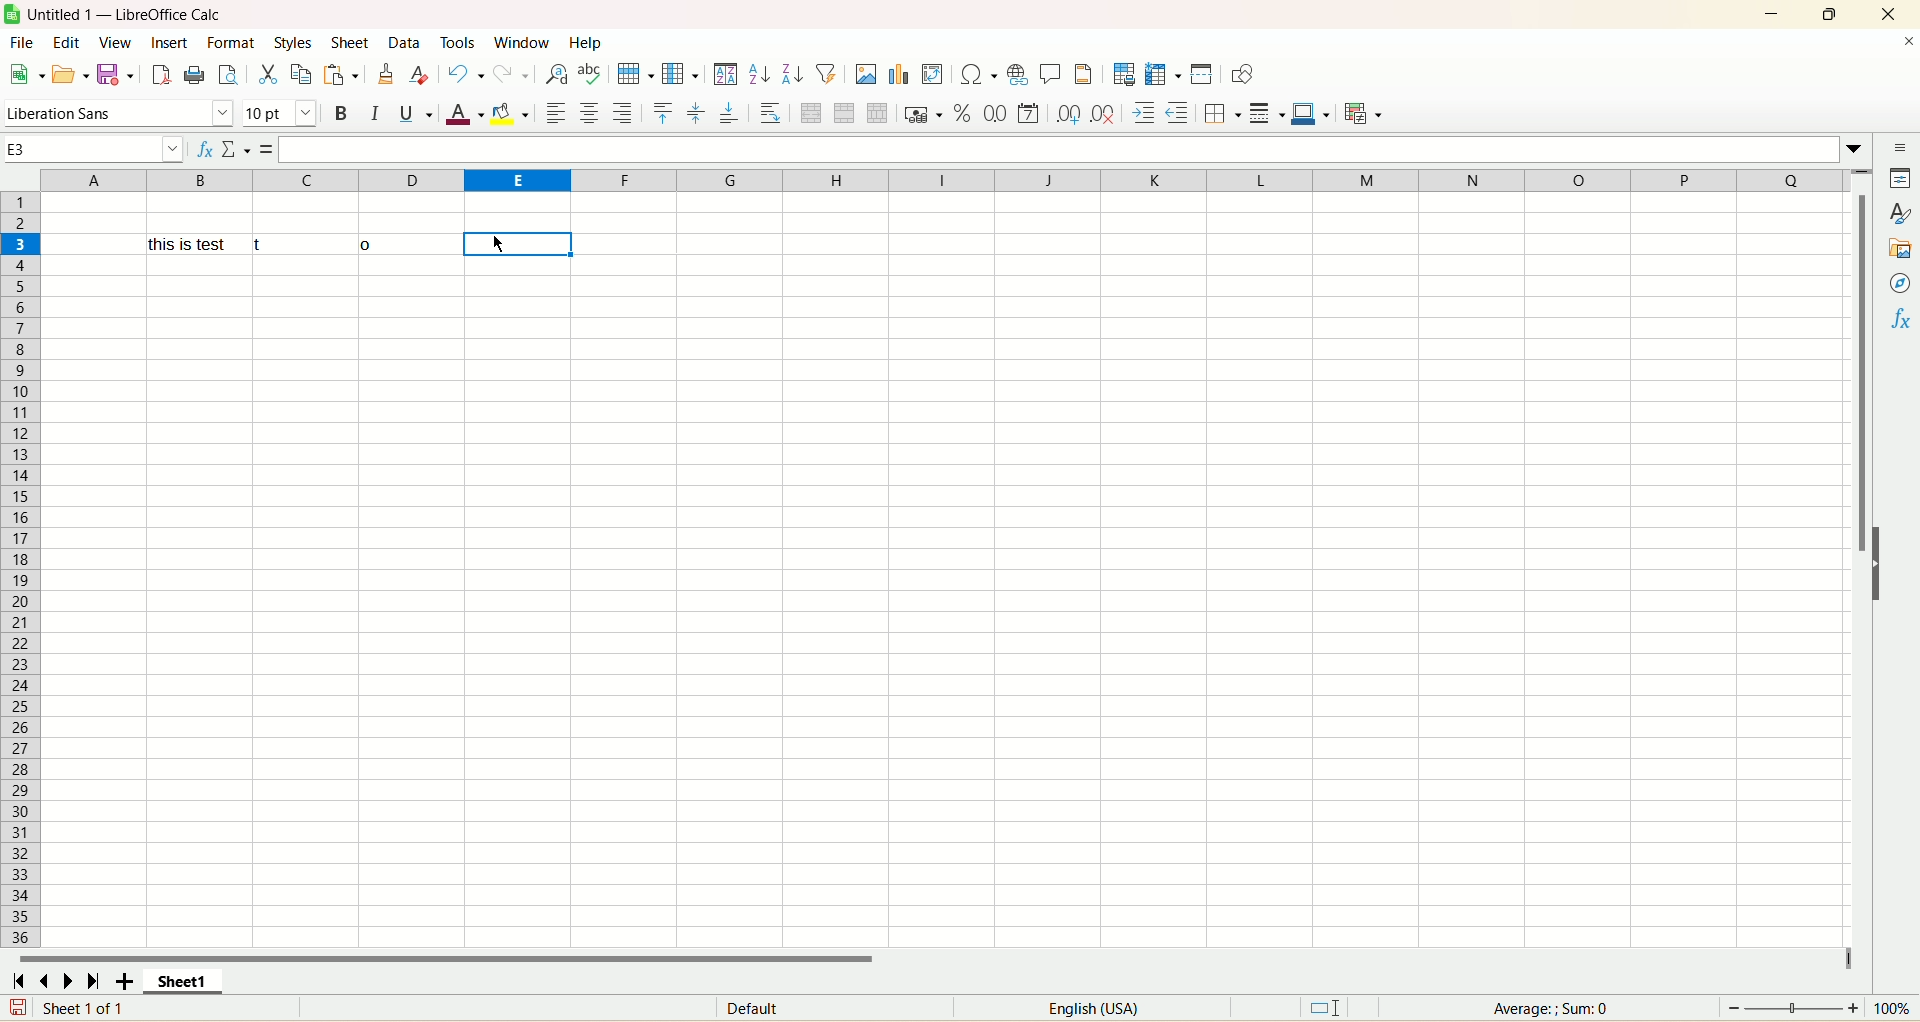 The image size is (1920, 1022). What do you see at coordinates (279, 114) in the screenshot?
I see `font size` at bounding box center [279, 114].